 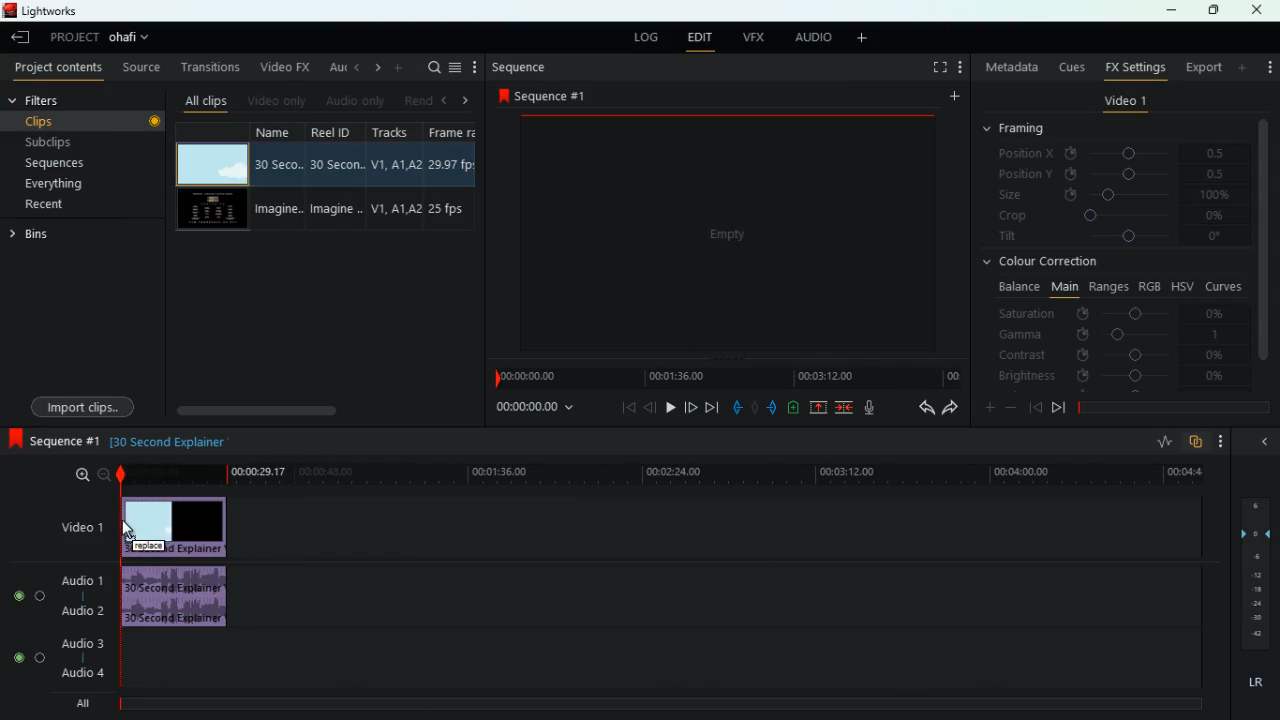 I want to click on main, so click(x=1064, y=285).